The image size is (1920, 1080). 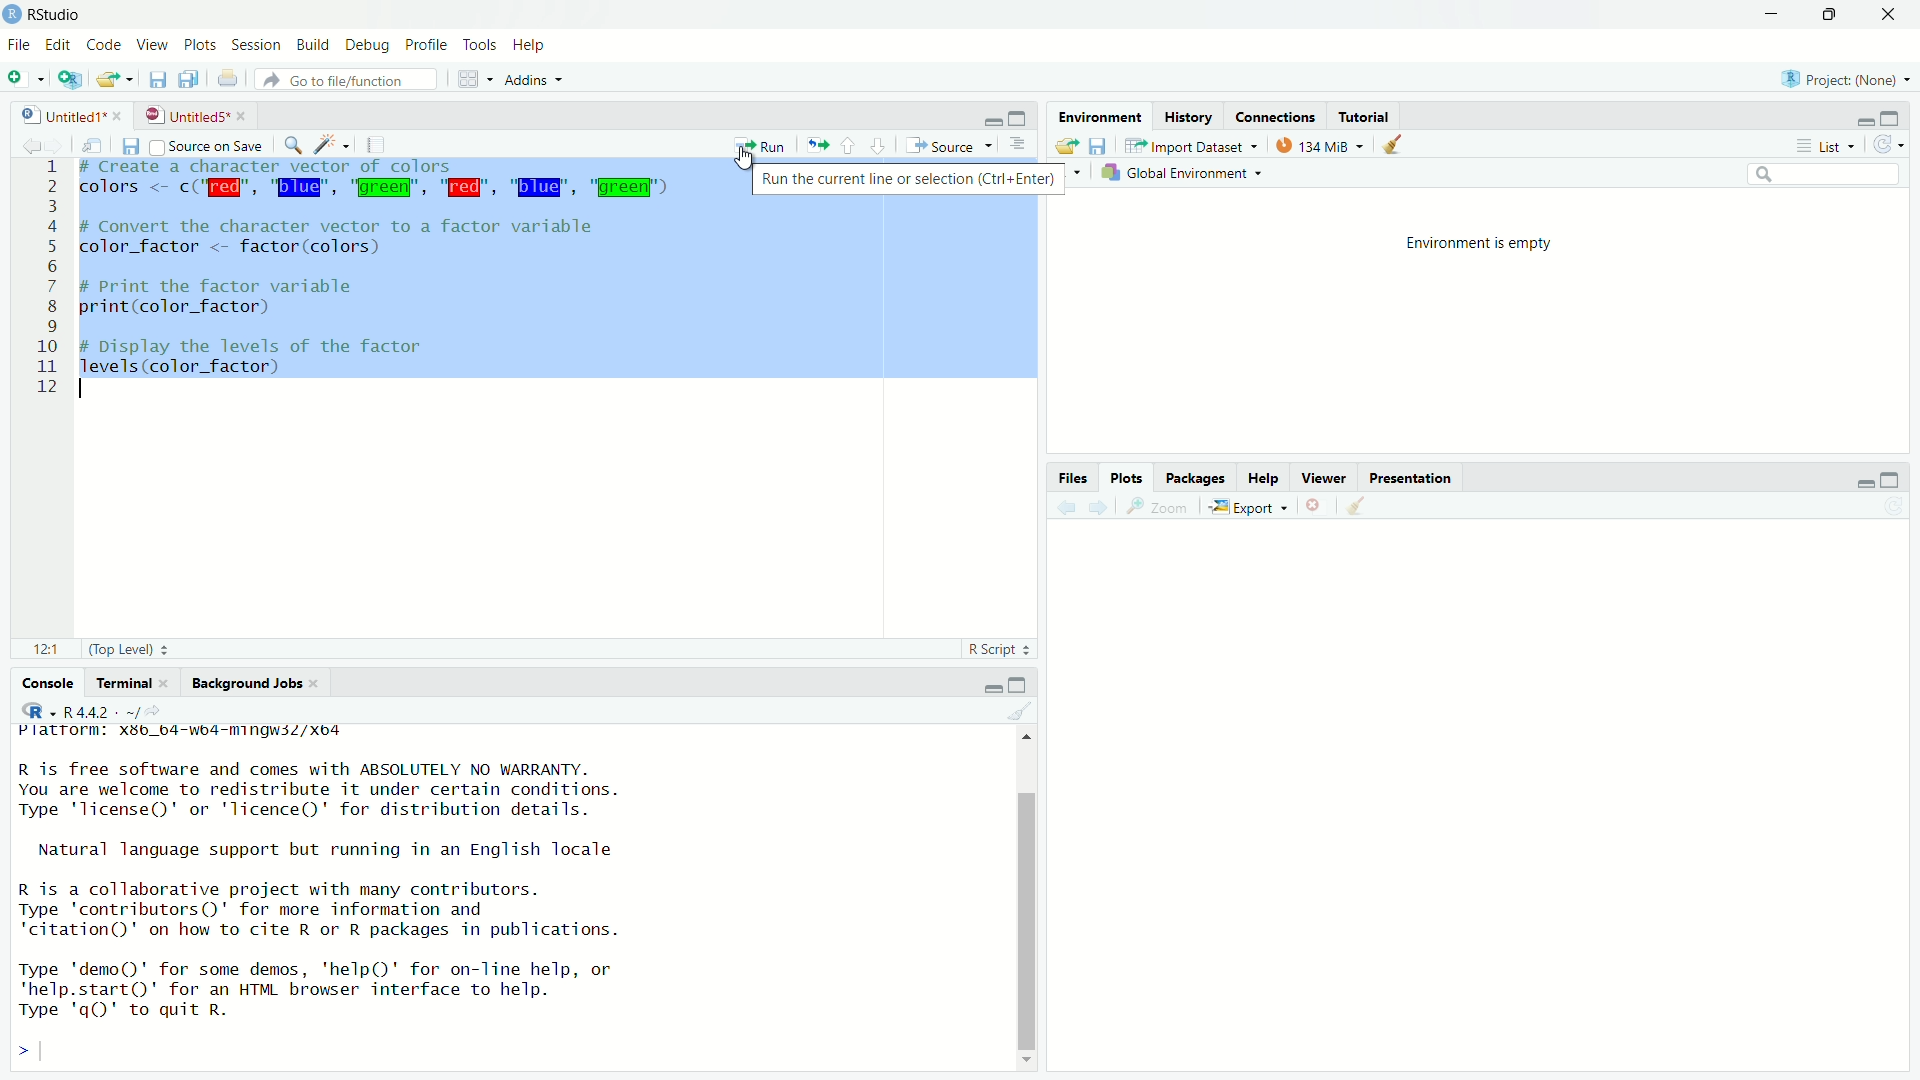 I want to click on build, so click(x=315, y=44).